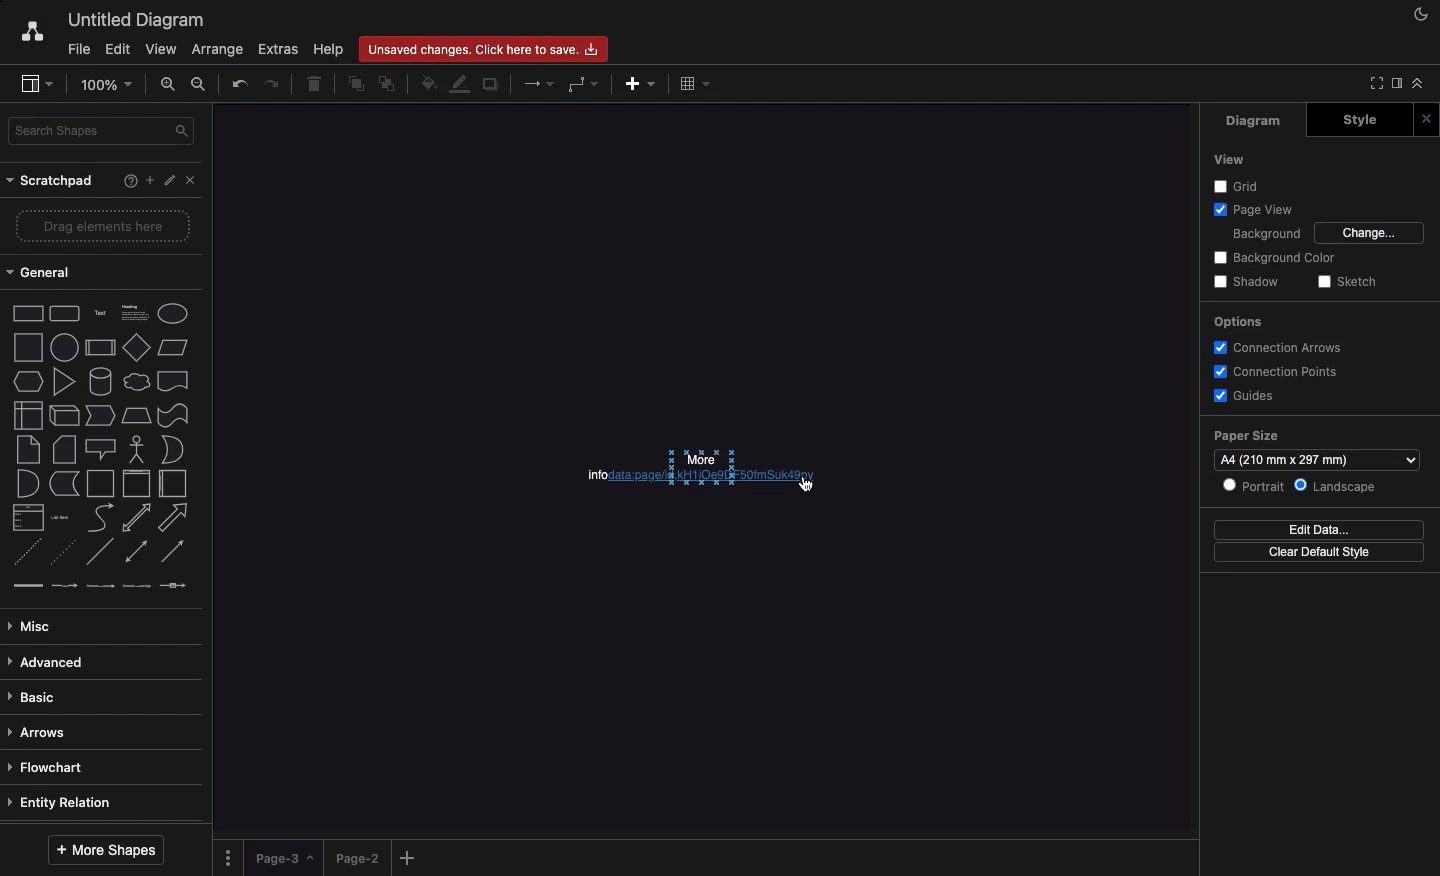  Describe the element at coordinates (279, 49) in the screenshot. I see `Extras` at that location.